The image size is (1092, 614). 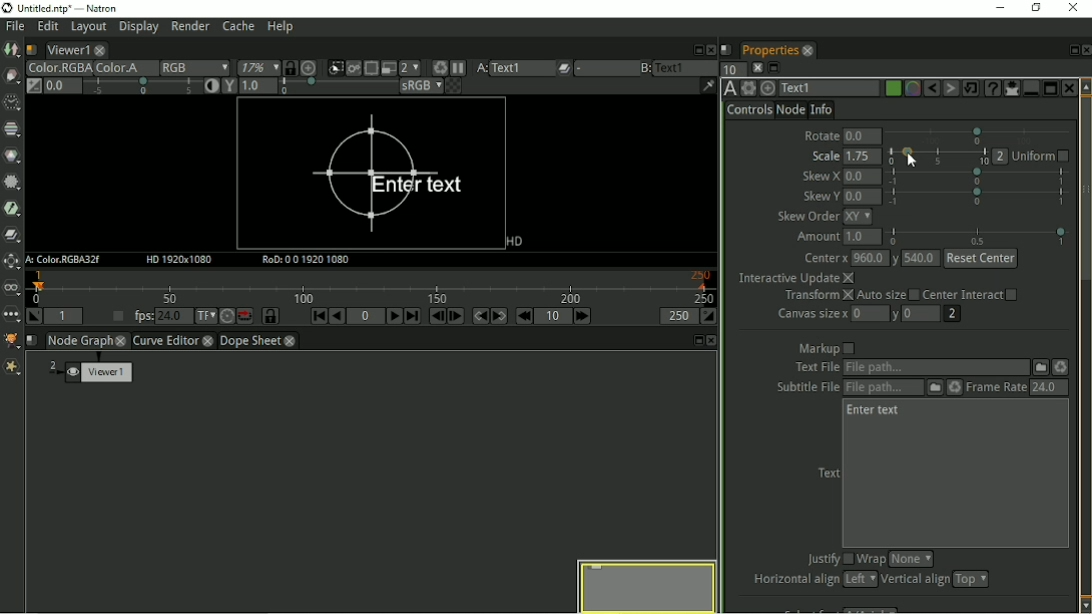 What do you see at coordinates (75, 49) in the screenshot?
I see `Viewer1` at bounding box center [75, 49].